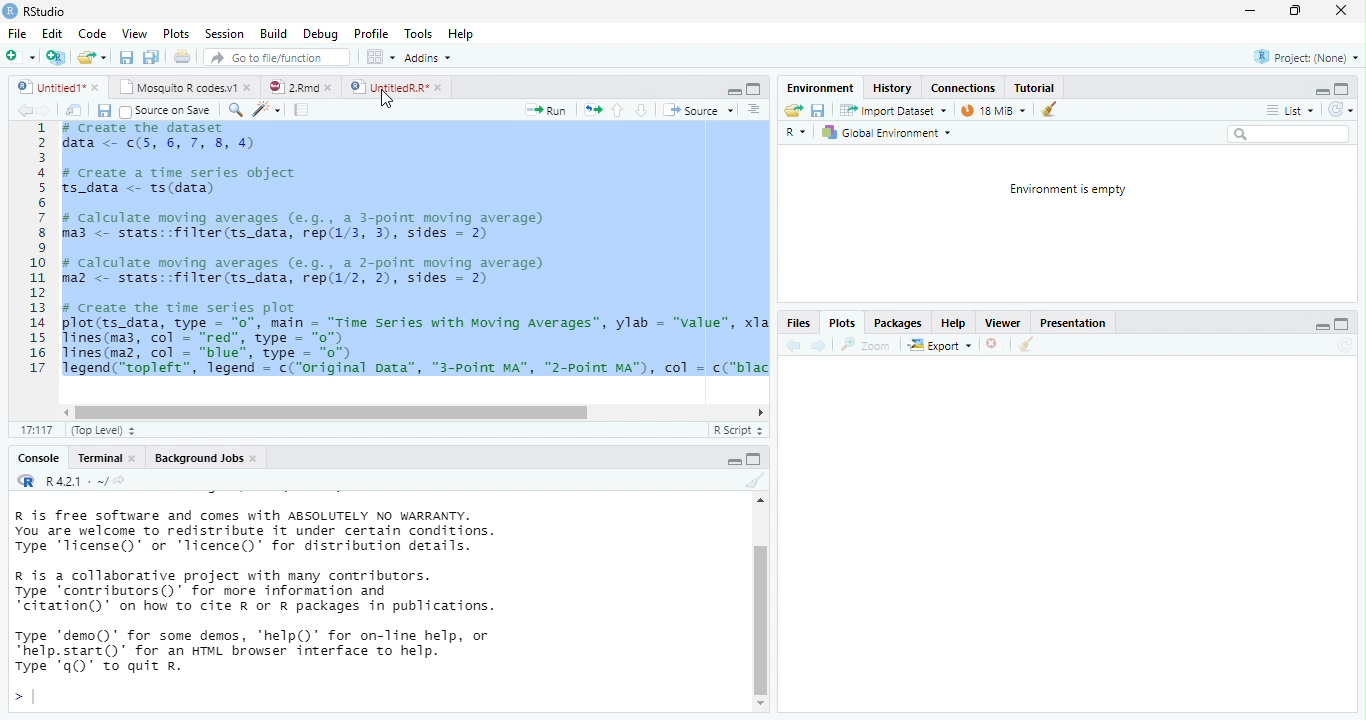 This screenshot has width=1366, height=720. Describe the element at coordinates (23, 698) in the screenshot. I see `>` at that location.